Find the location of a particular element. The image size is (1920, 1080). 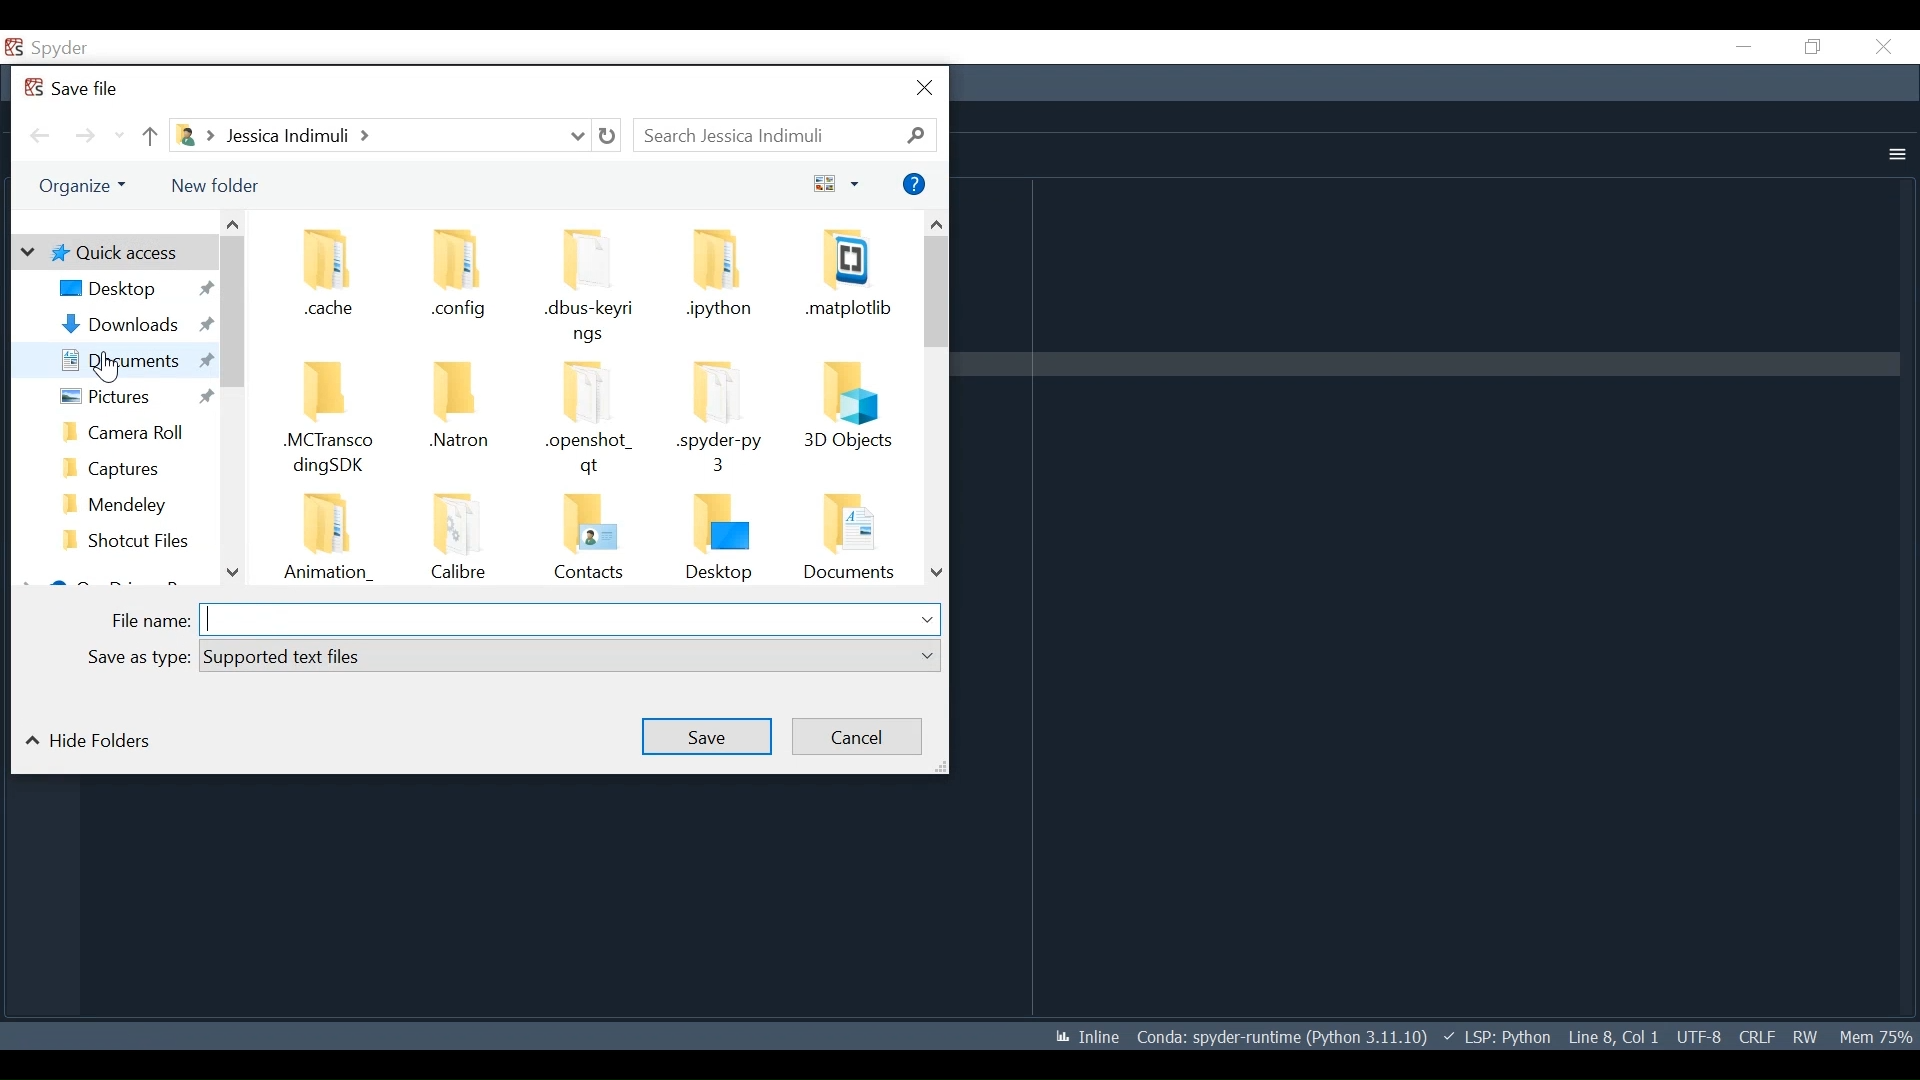

Cursor Position is located at coordinates (1613, 1037).